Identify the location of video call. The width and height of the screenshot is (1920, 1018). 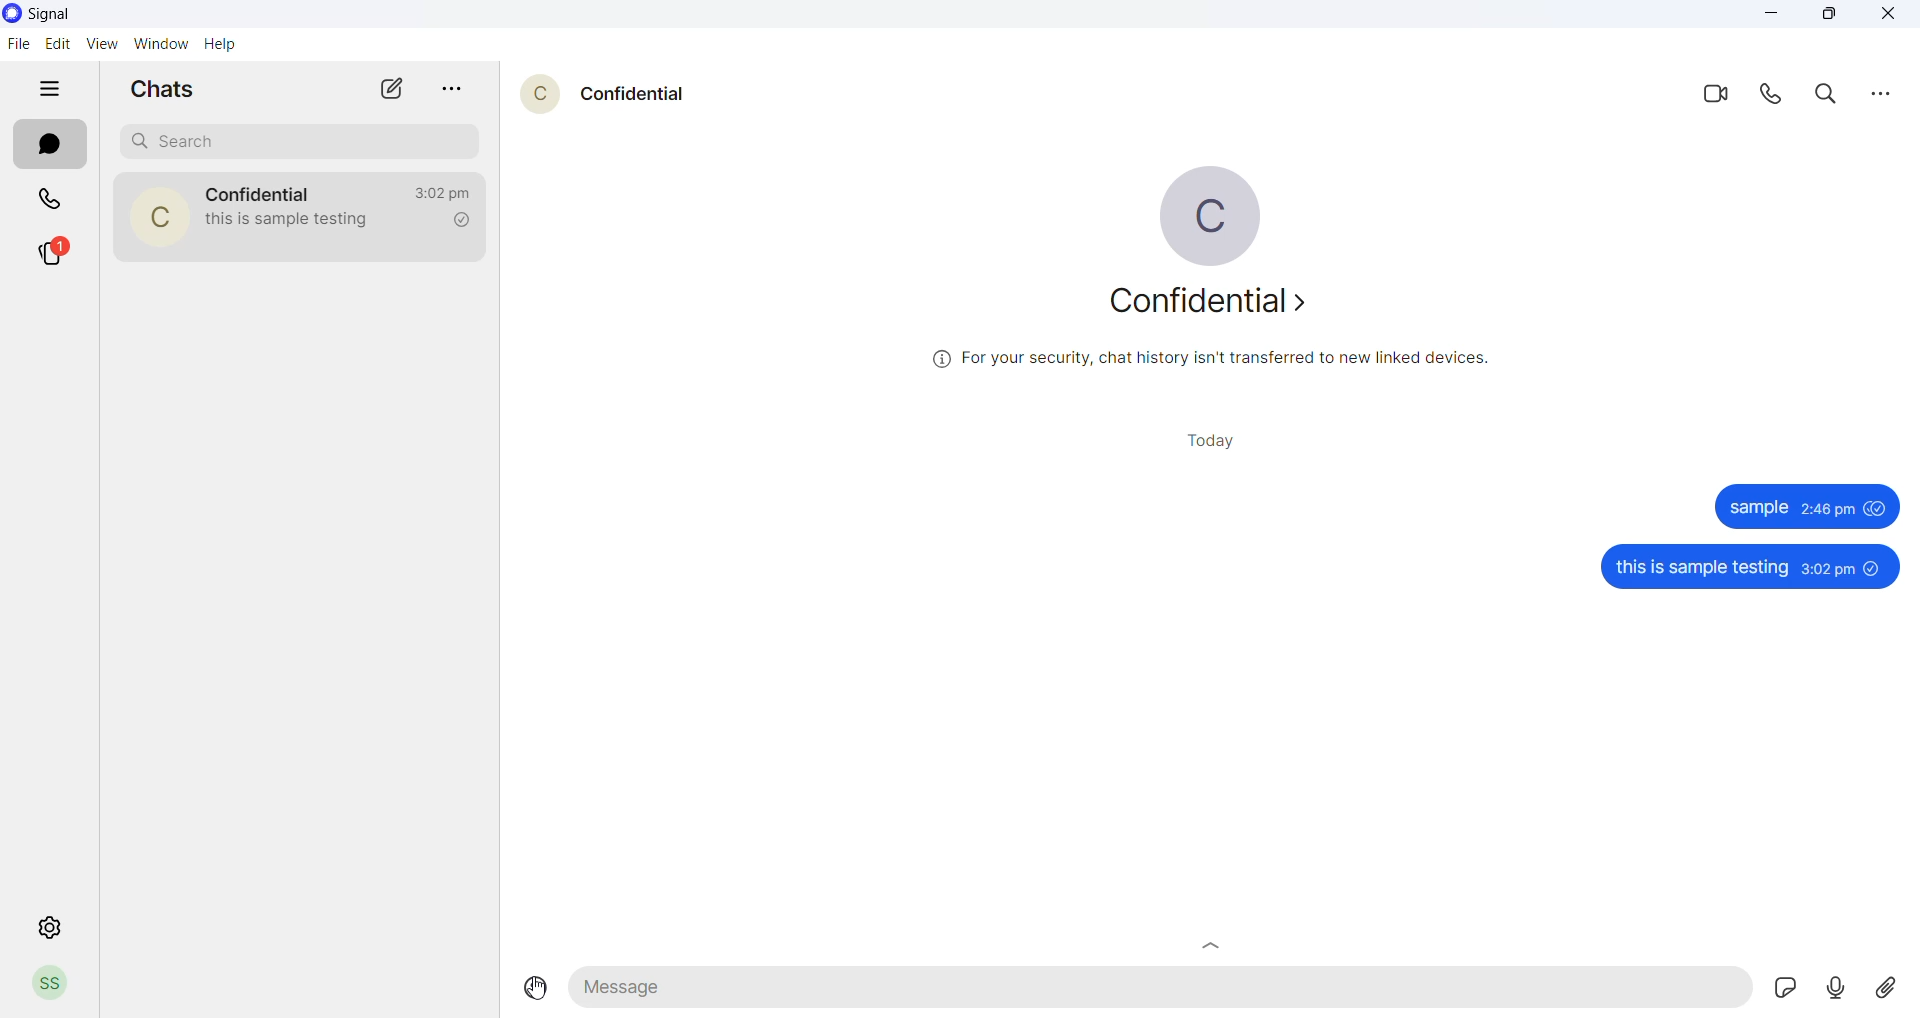
(1714, 97).